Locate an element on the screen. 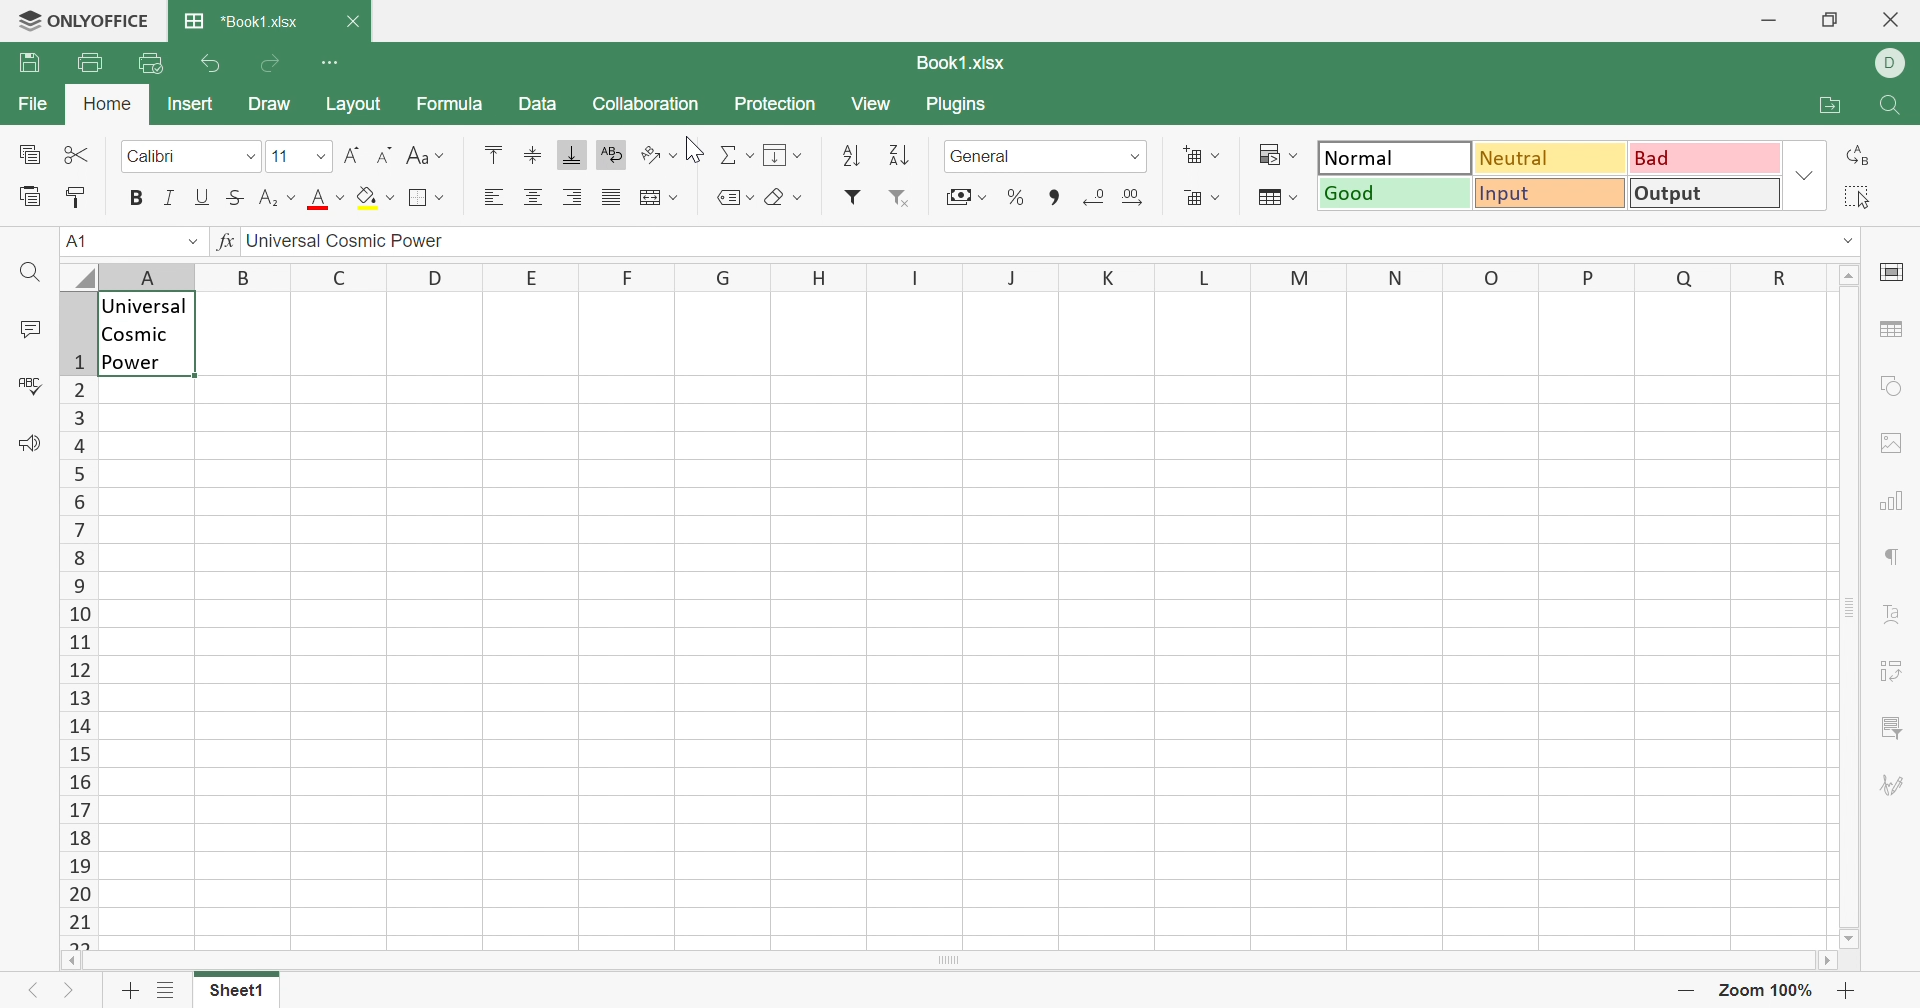 This screenshot has width=1920, height=1008. Customize Quick Access Toolbar is located at coordinates (334, 63).